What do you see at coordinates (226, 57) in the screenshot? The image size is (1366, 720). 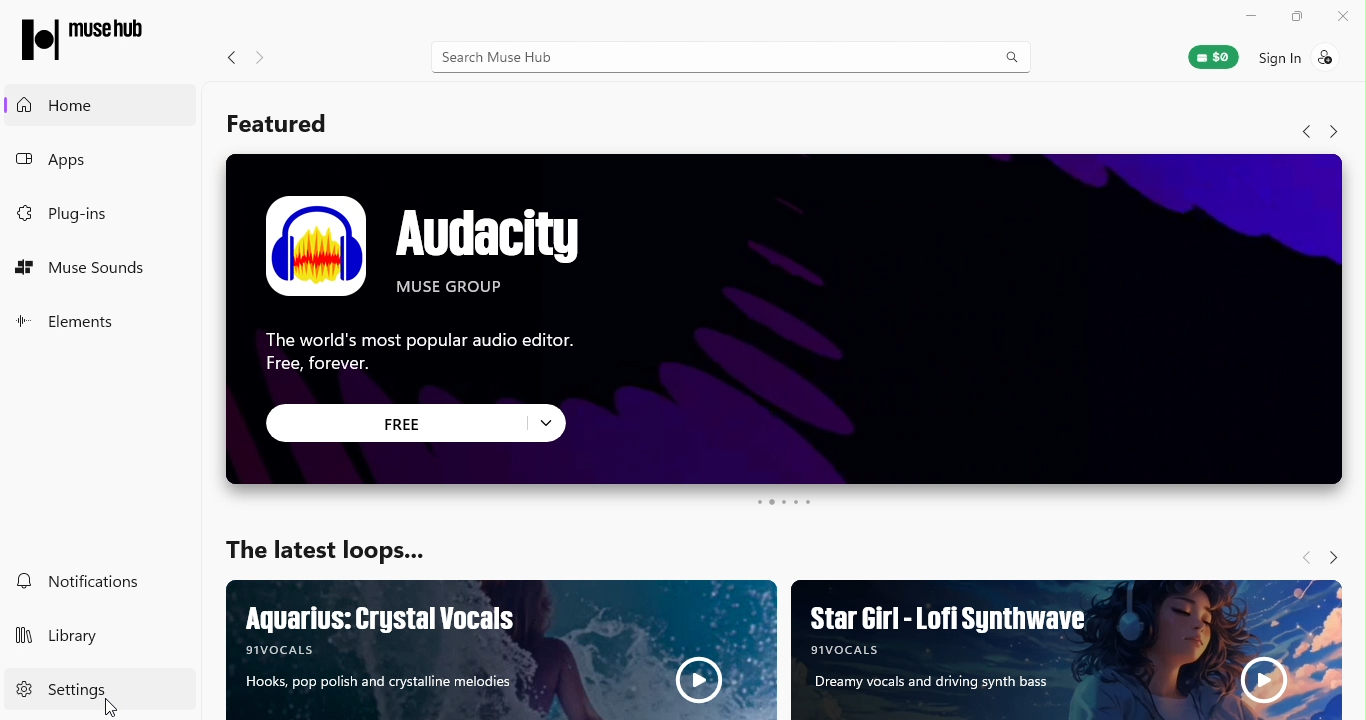 I see `Navigate back` at bounding box center [226, 57].